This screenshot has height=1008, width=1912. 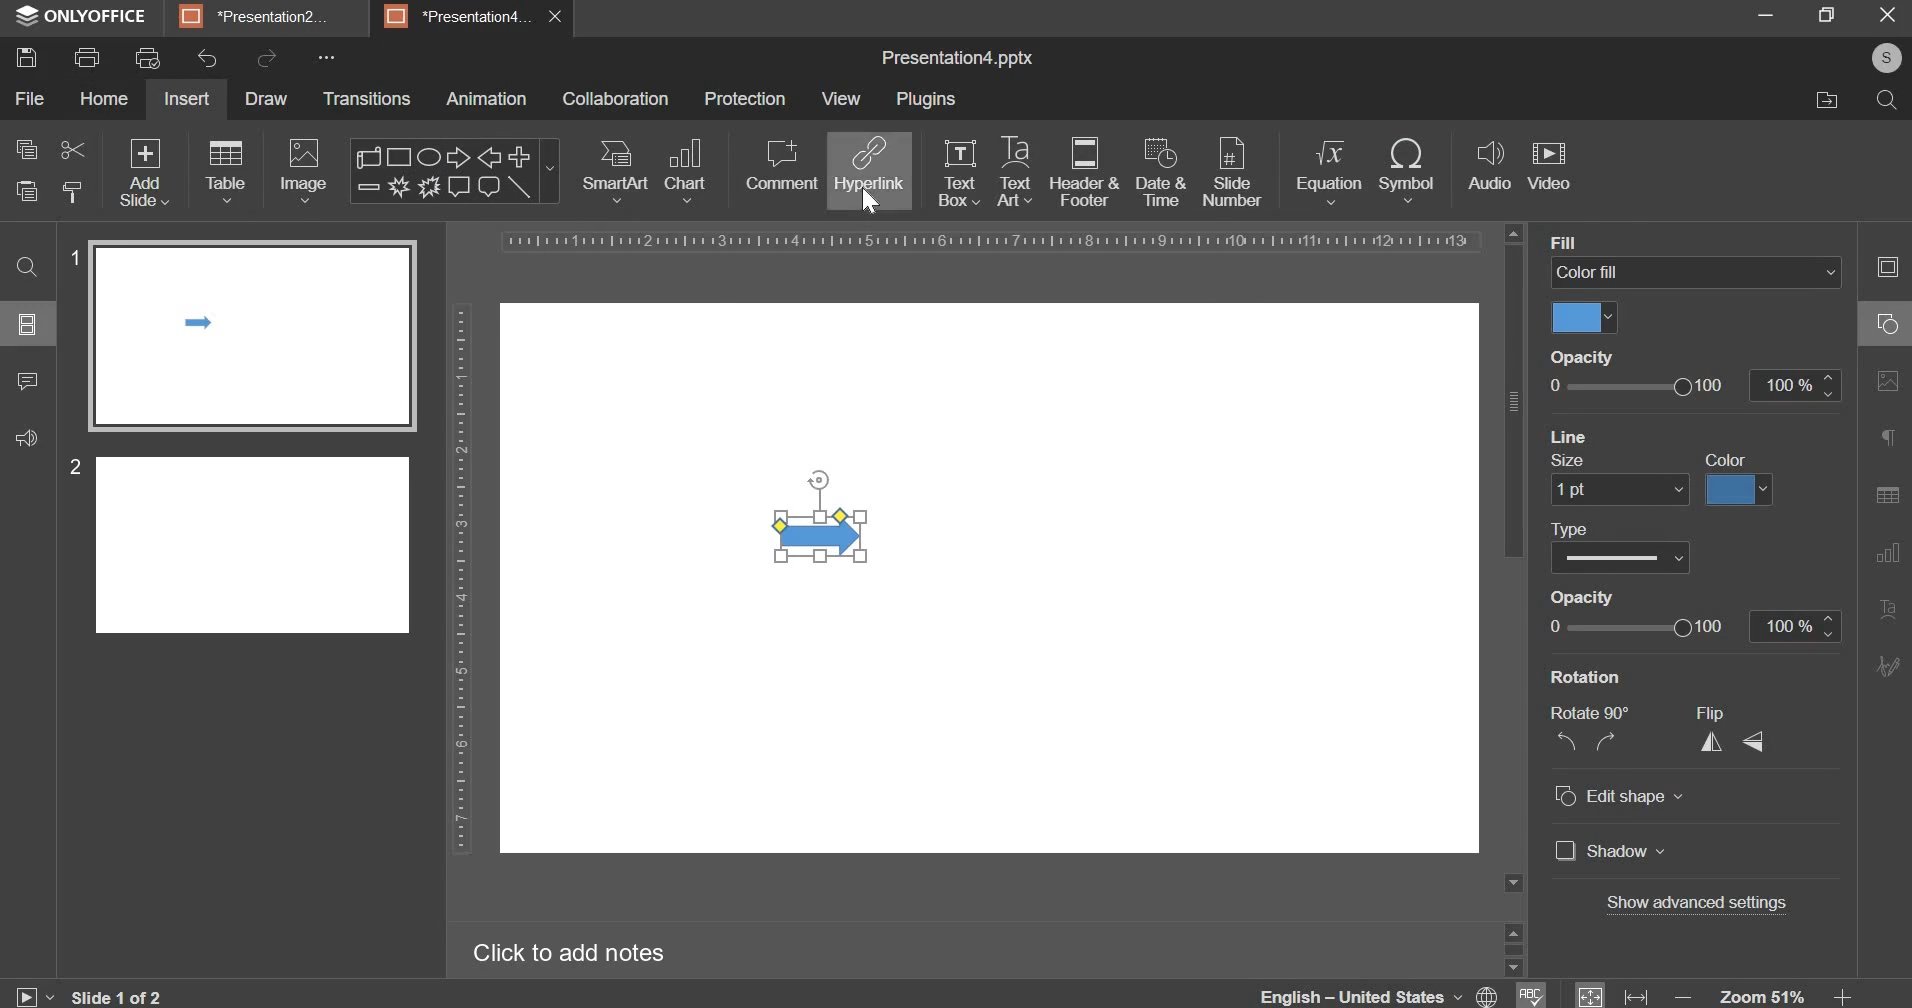 I want to click on chart, so click(x=685, y=172).